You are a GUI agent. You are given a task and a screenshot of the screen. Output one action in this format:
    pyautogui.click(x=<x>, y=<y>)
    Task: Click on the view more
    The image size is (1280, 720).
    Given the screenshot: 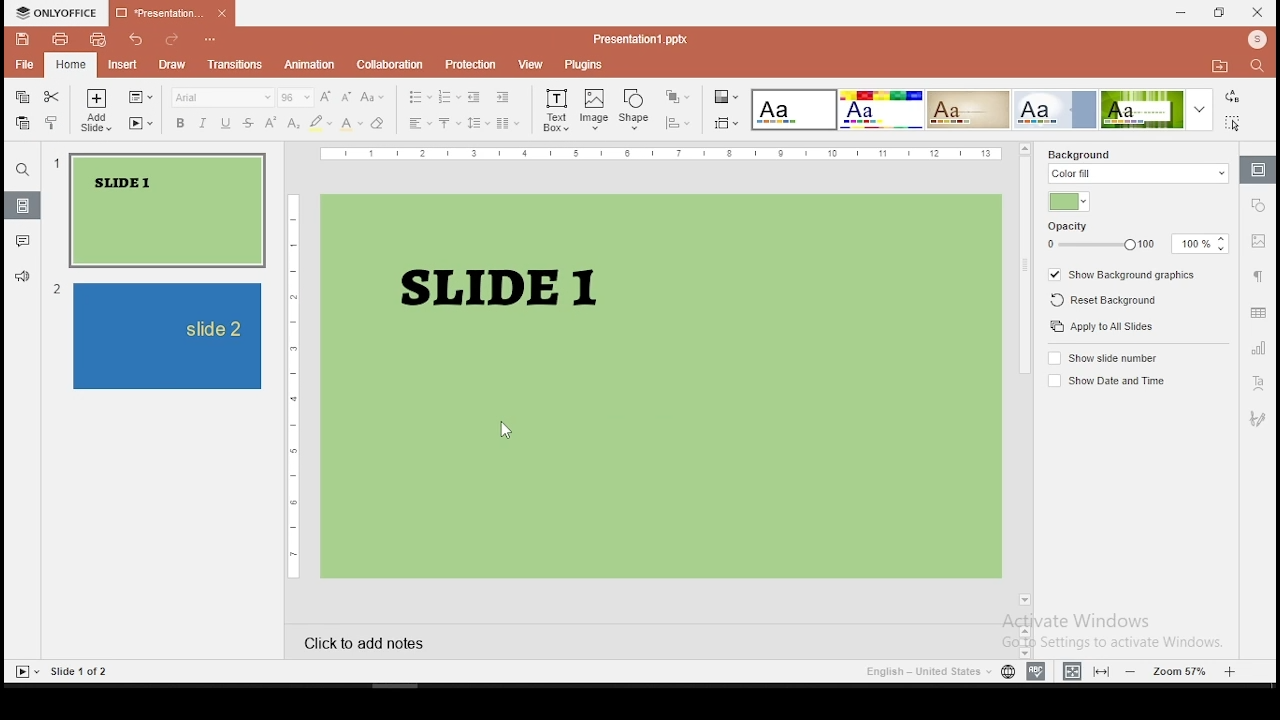 What is the action you would take?
    pyautogui.click(x=209, y=38)
    